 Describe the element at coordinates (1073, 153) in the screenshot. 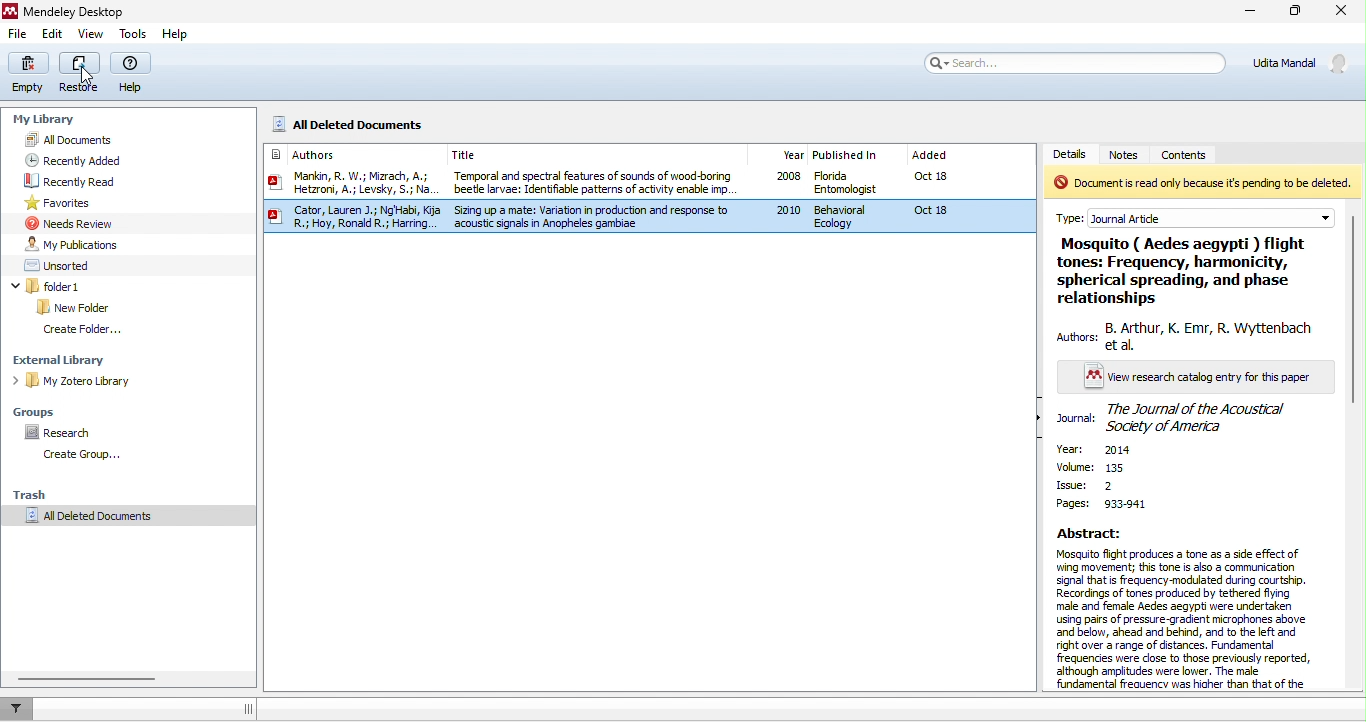

I see `details` at that location.